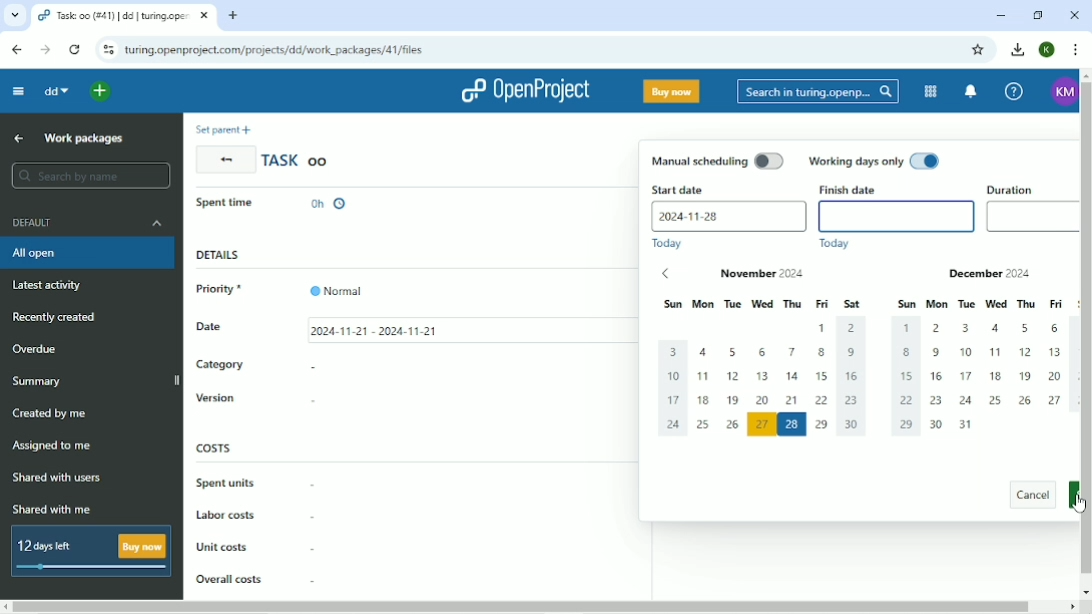  I want to click on OpenProject, so click(524, 89).